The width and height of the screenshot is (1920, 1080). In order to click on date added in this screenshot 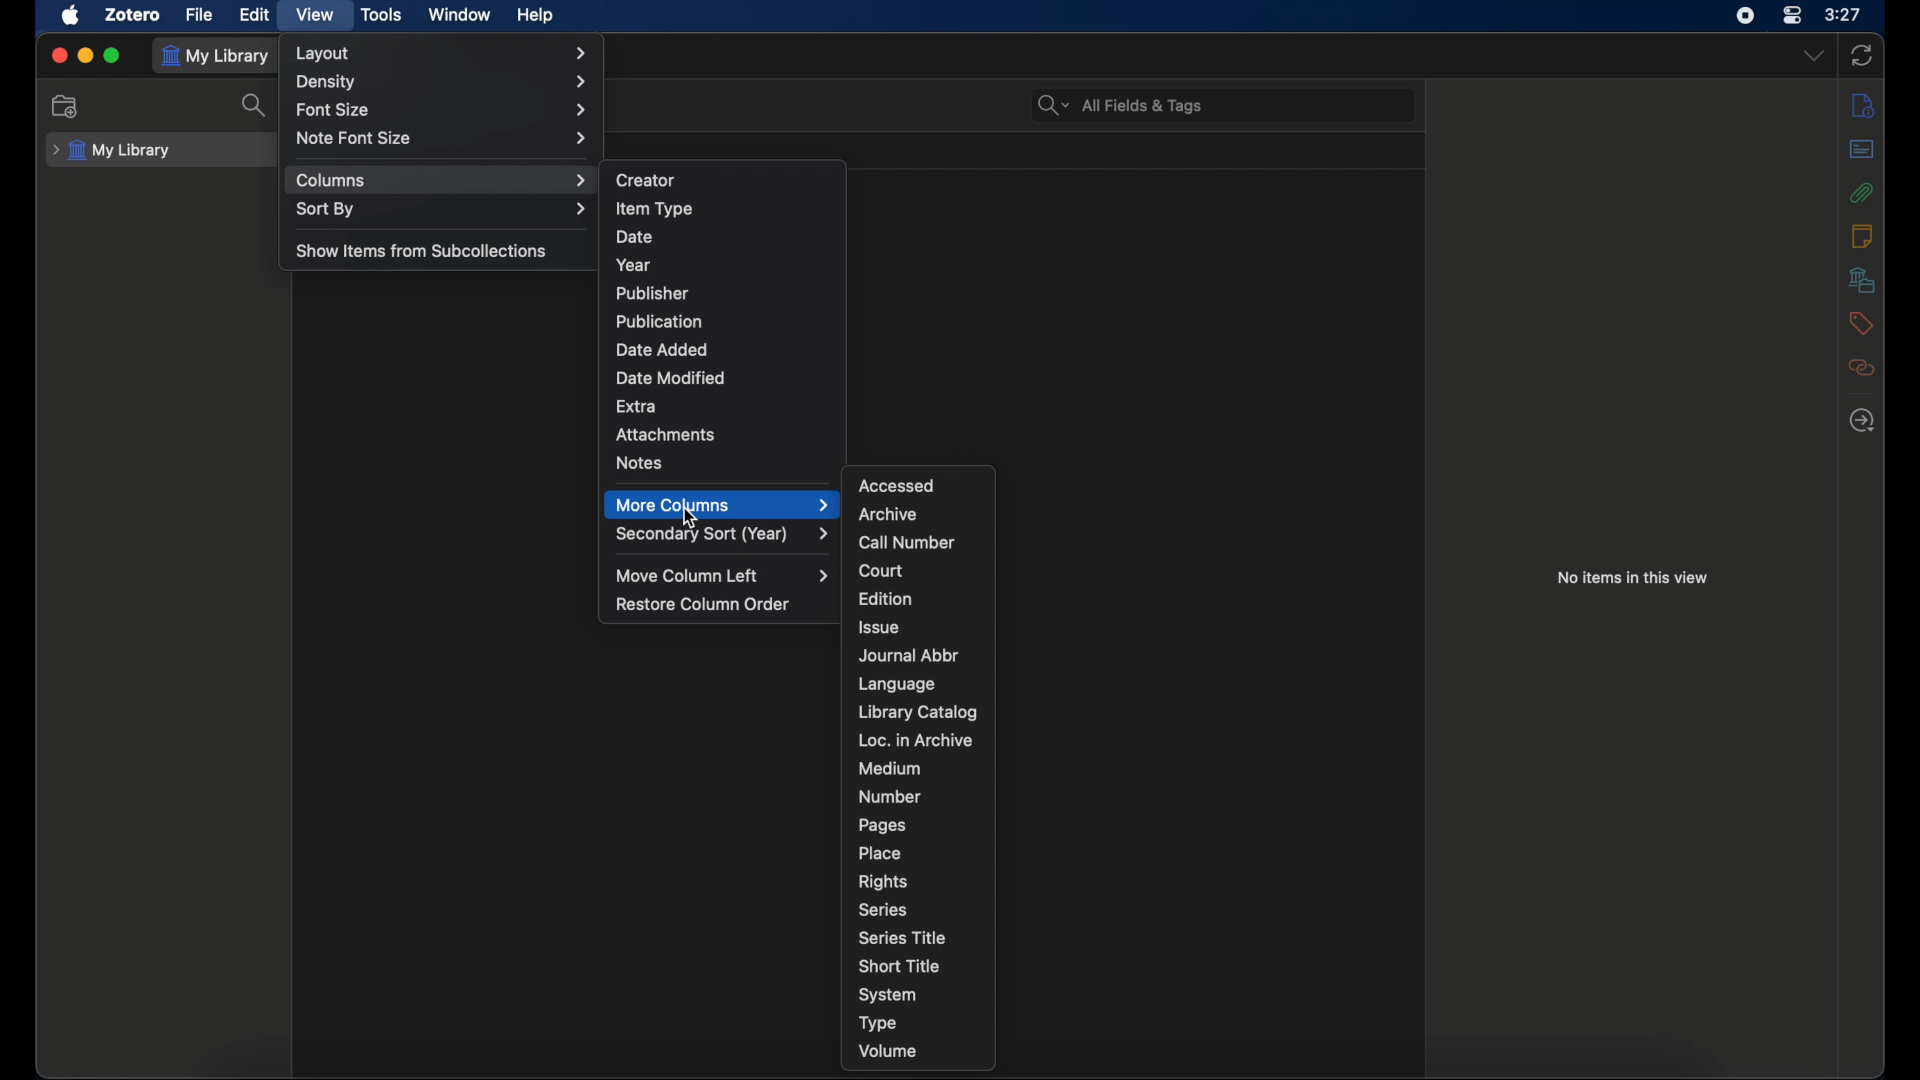, I will do `click(662, 350)`.